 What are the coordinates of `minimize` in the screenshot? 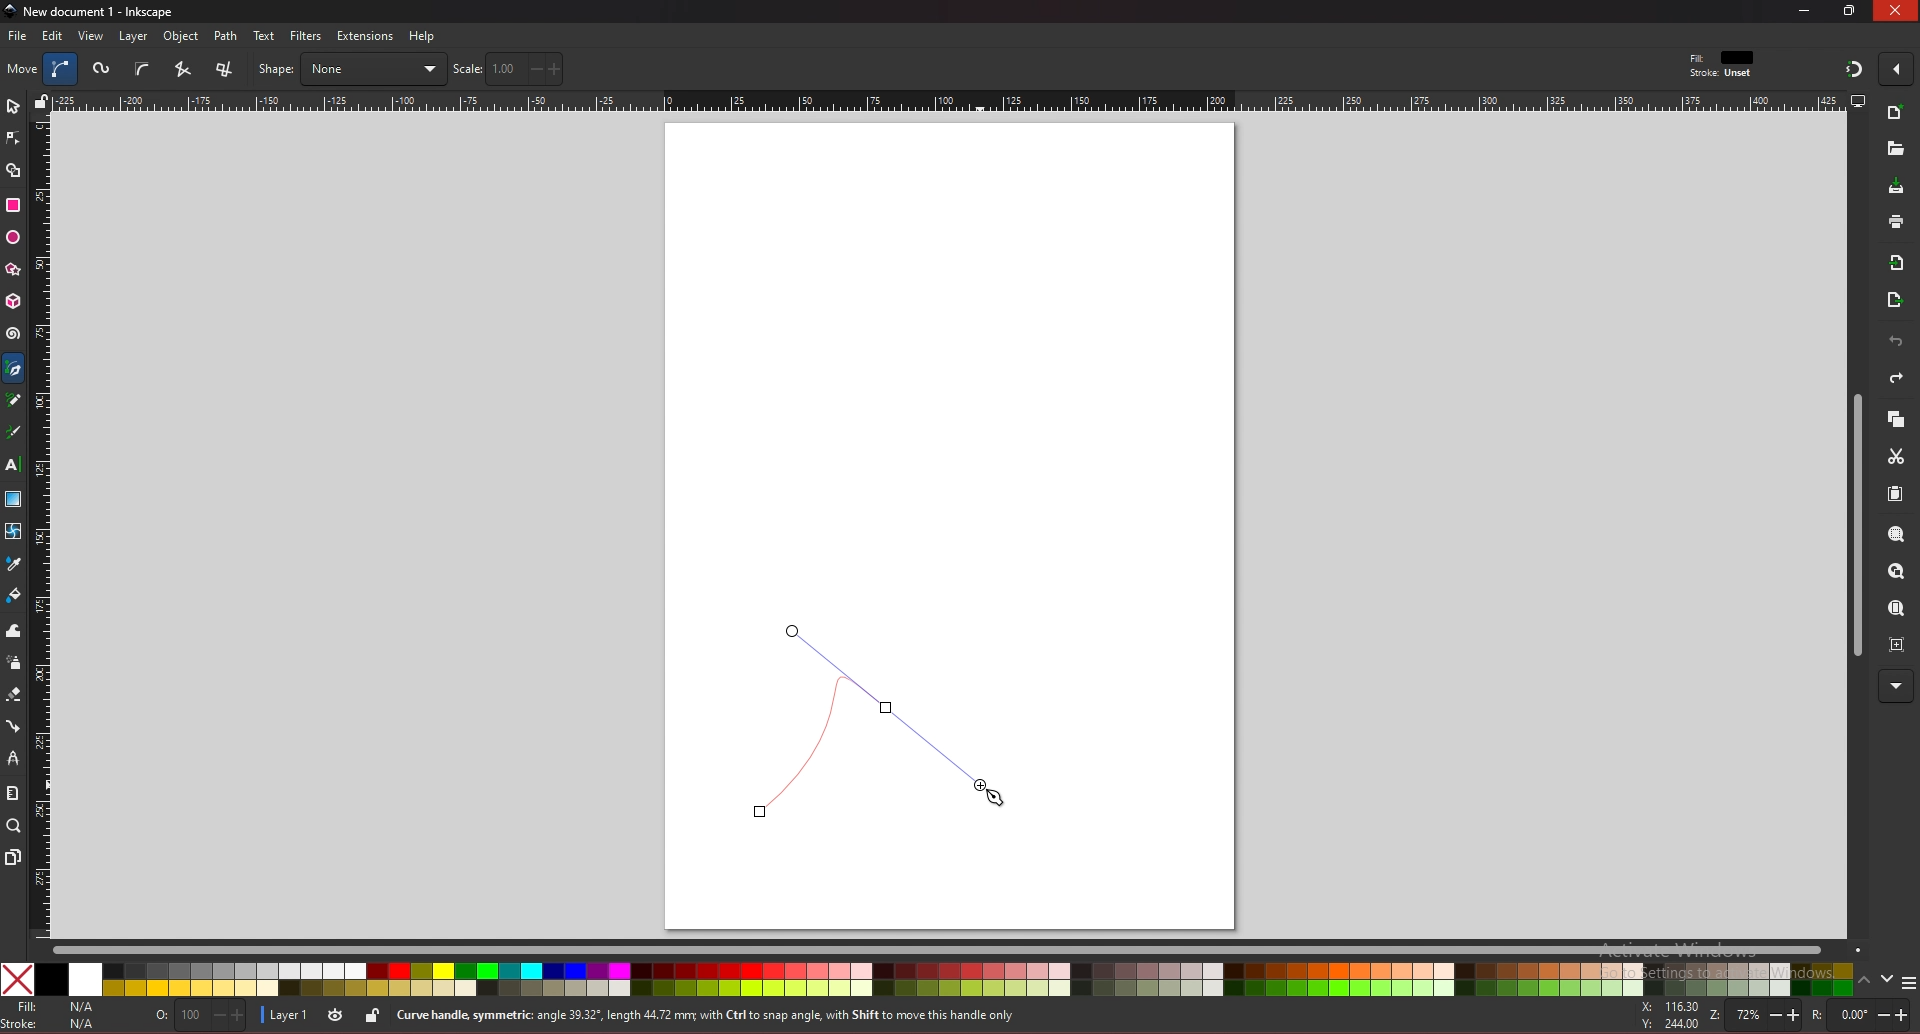 It's located at (1805, 10).